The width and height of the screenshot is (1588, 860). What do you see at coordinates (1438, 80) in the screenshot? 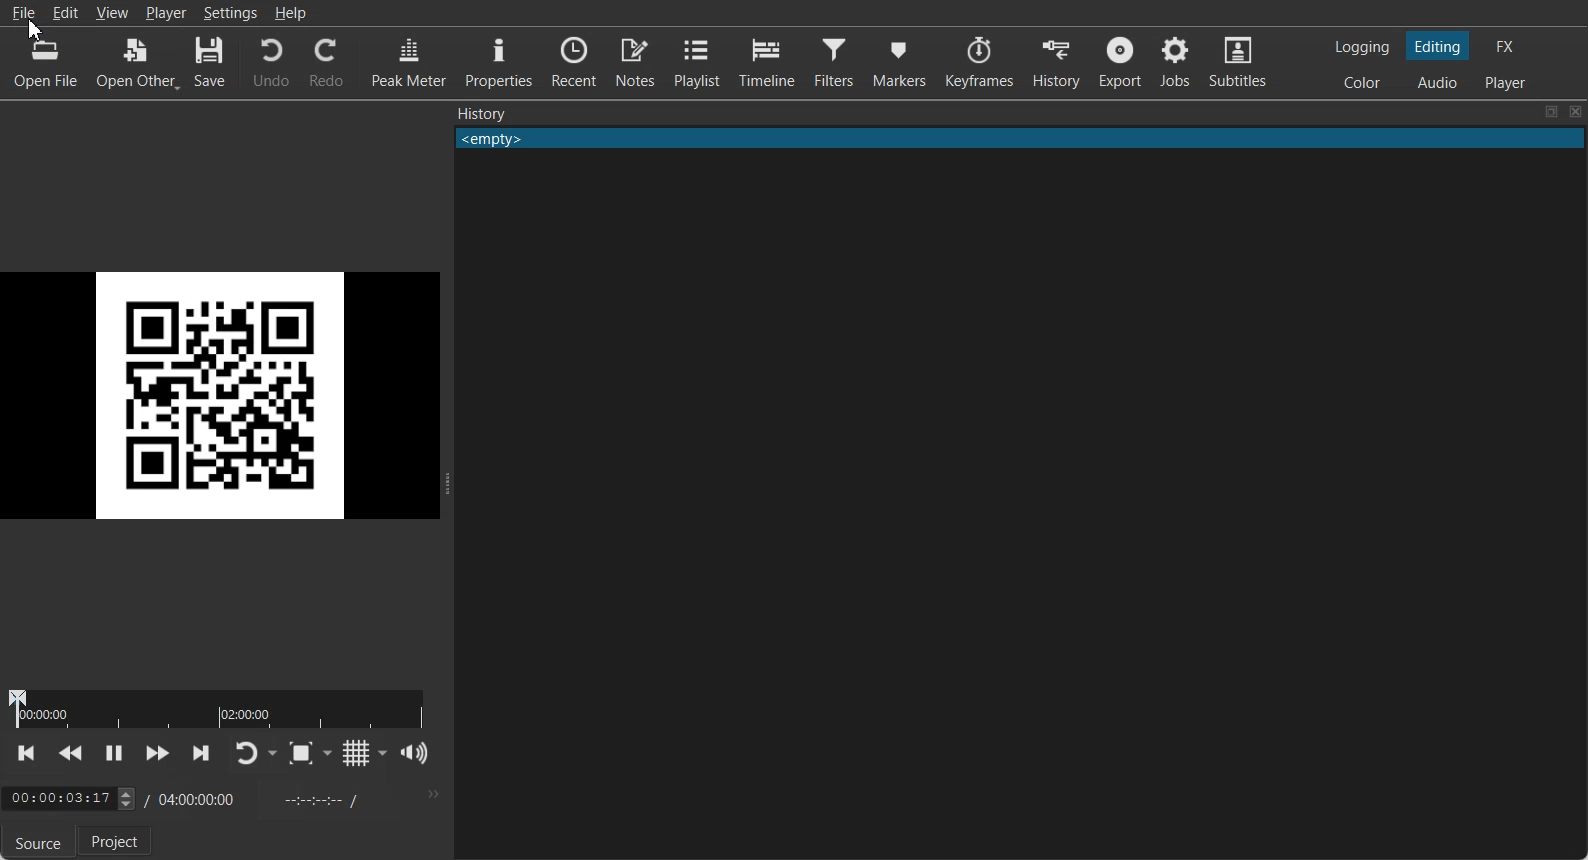
I see `Switching to Audio Layout` at bounding box center [1438, 80].